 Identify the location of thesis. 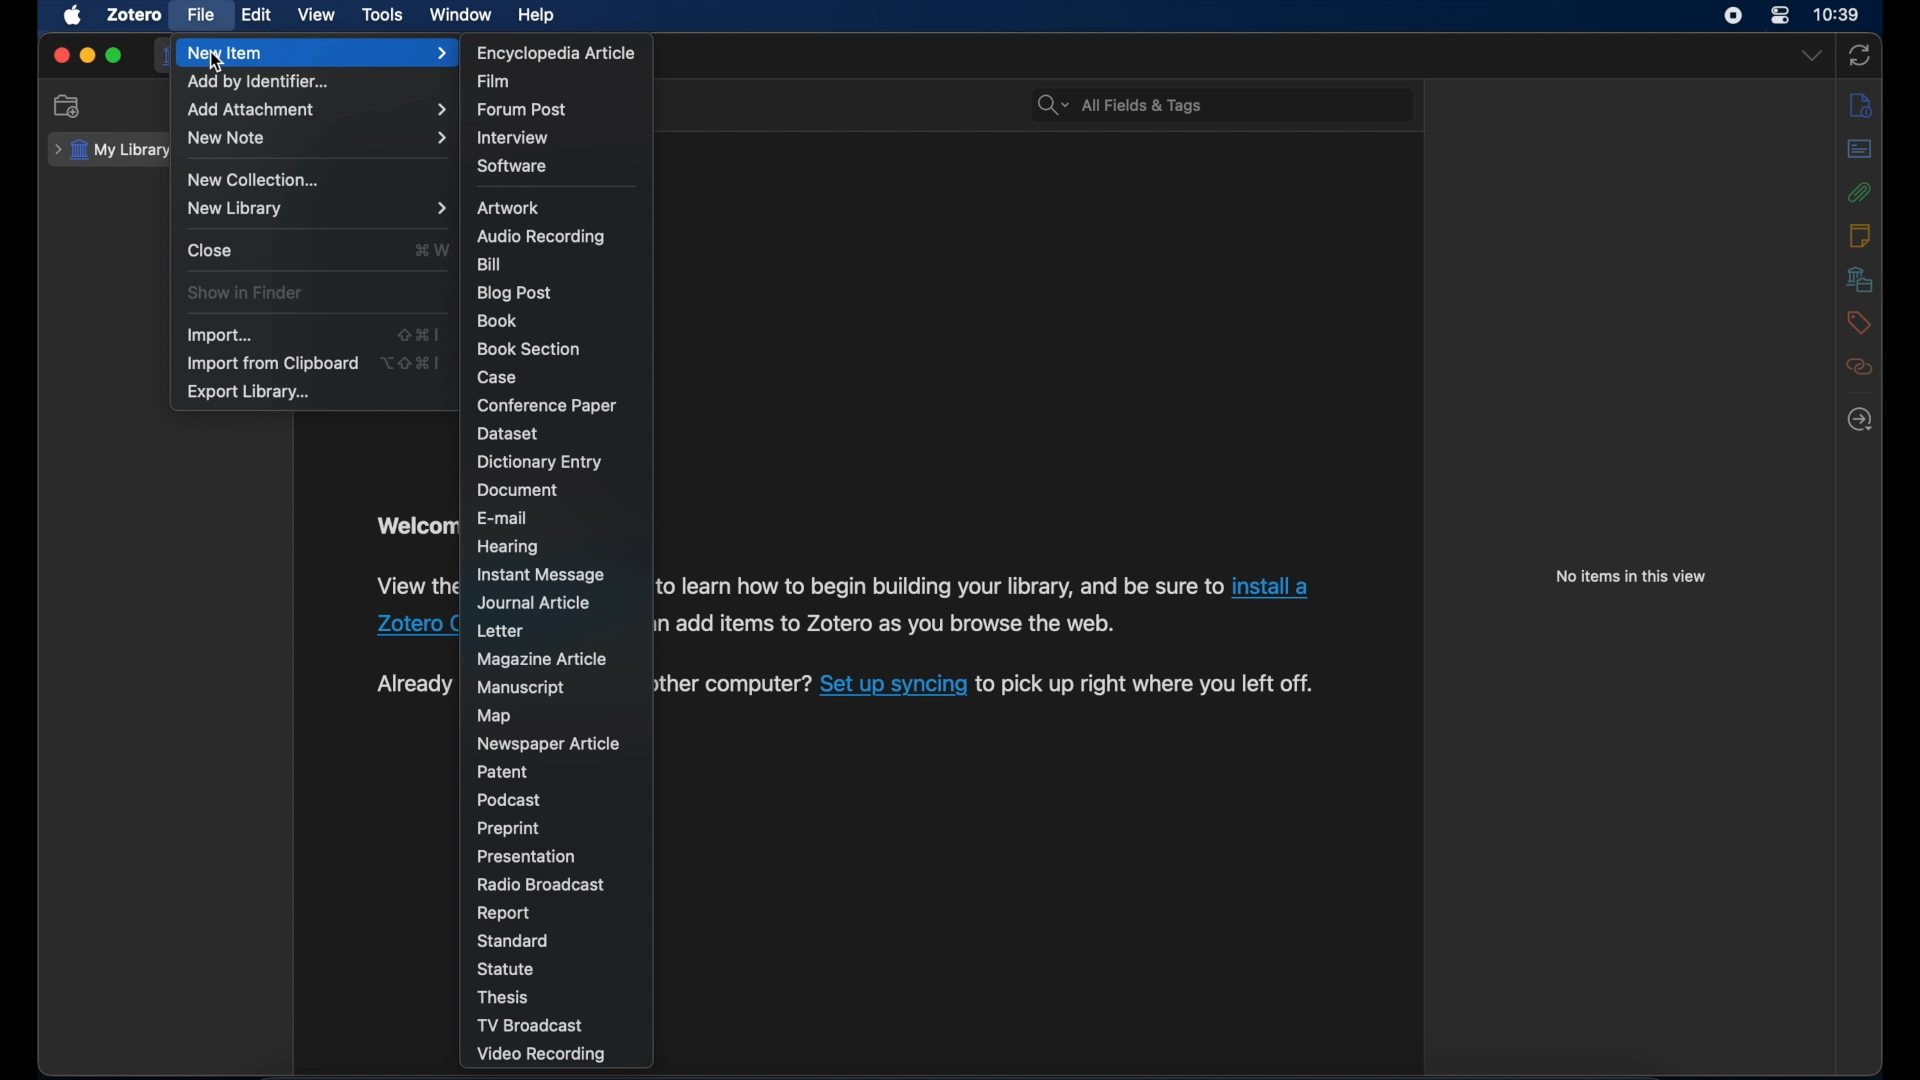
(506, 997).